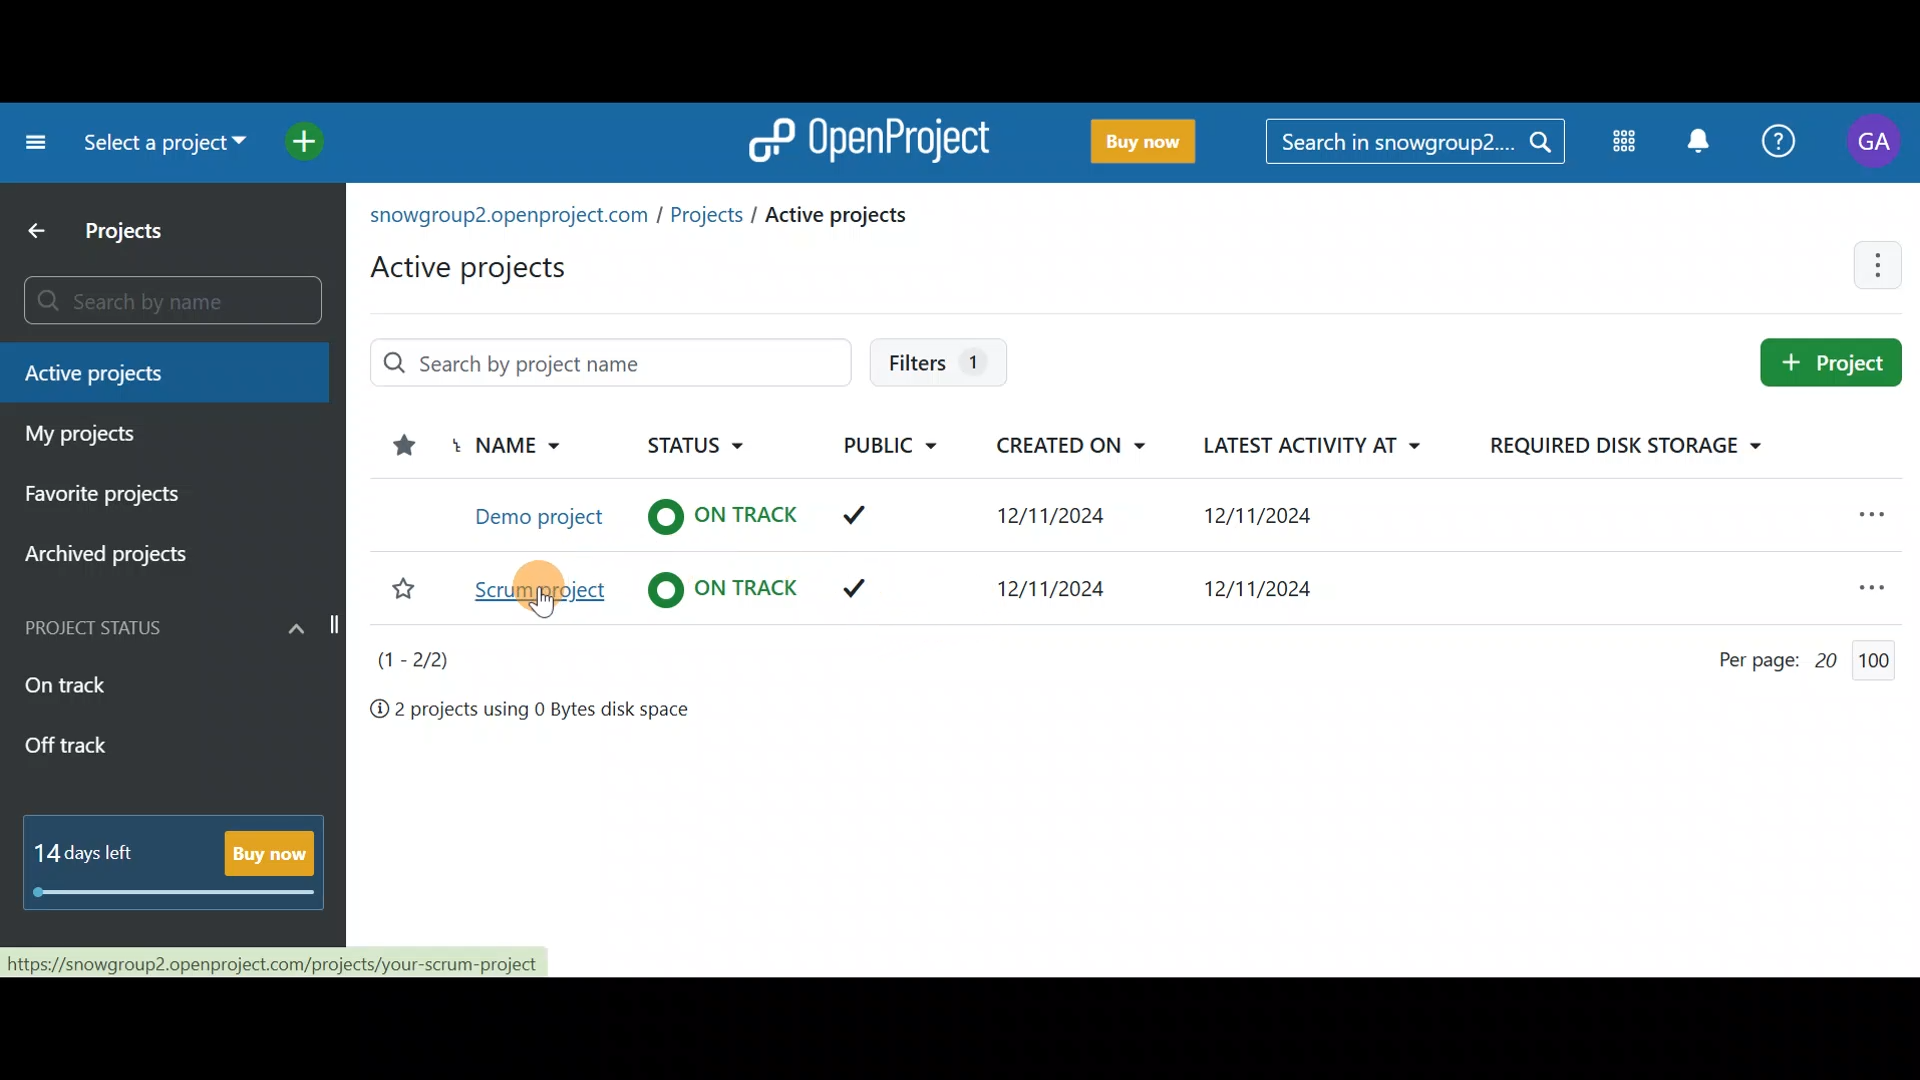  Describe the element at coordinates (161, 300) in the screenshot. I see `Search bar` at that location.